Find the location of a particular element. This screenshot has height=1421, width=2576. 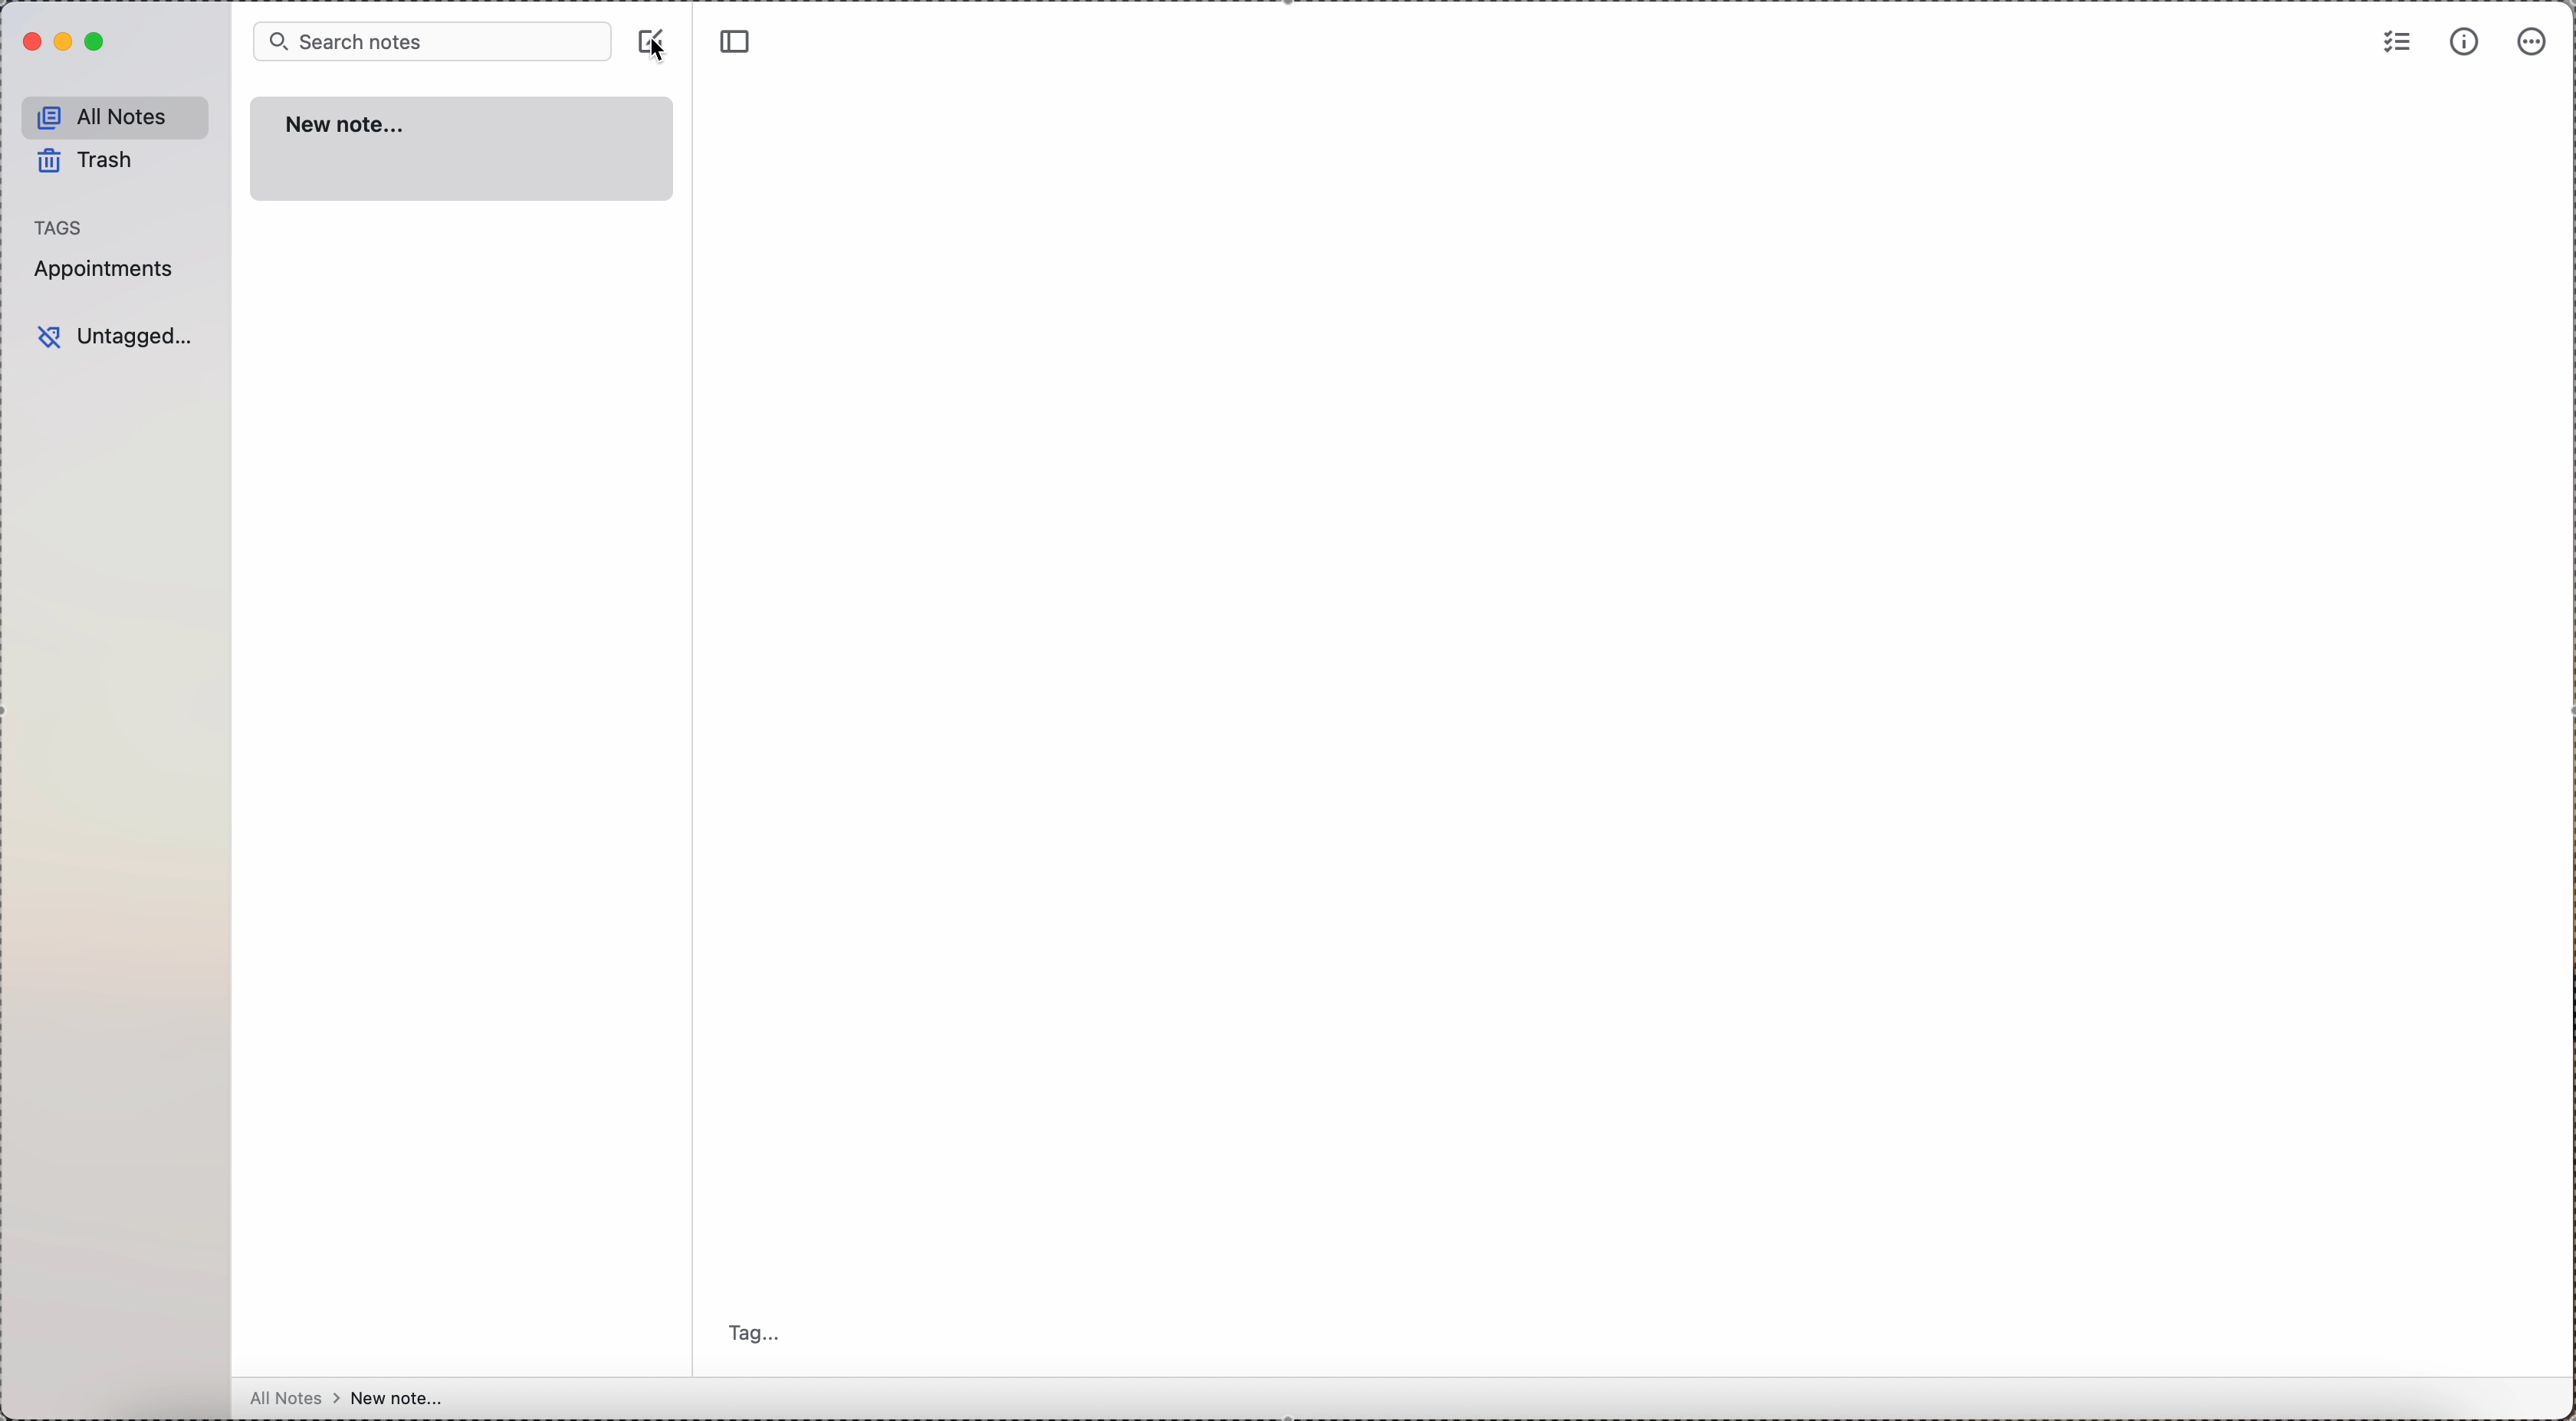

tag is located at coordinates (761, 1330).